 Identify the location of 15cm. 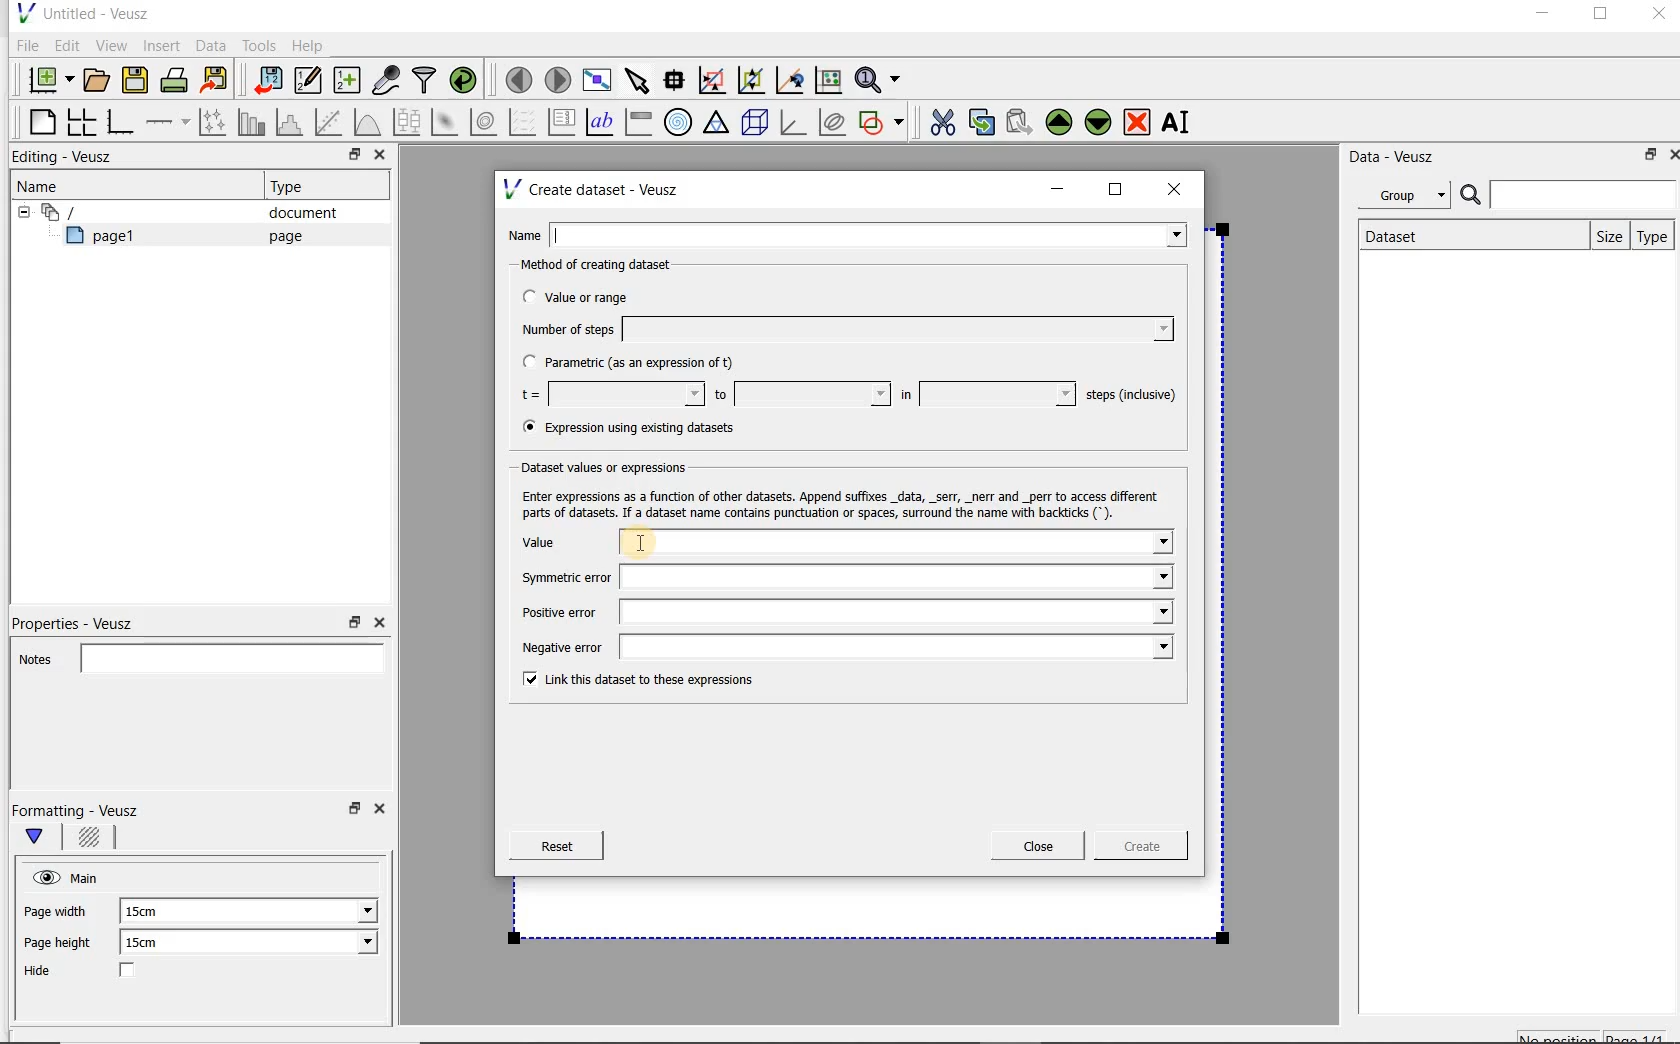
(154, 943).